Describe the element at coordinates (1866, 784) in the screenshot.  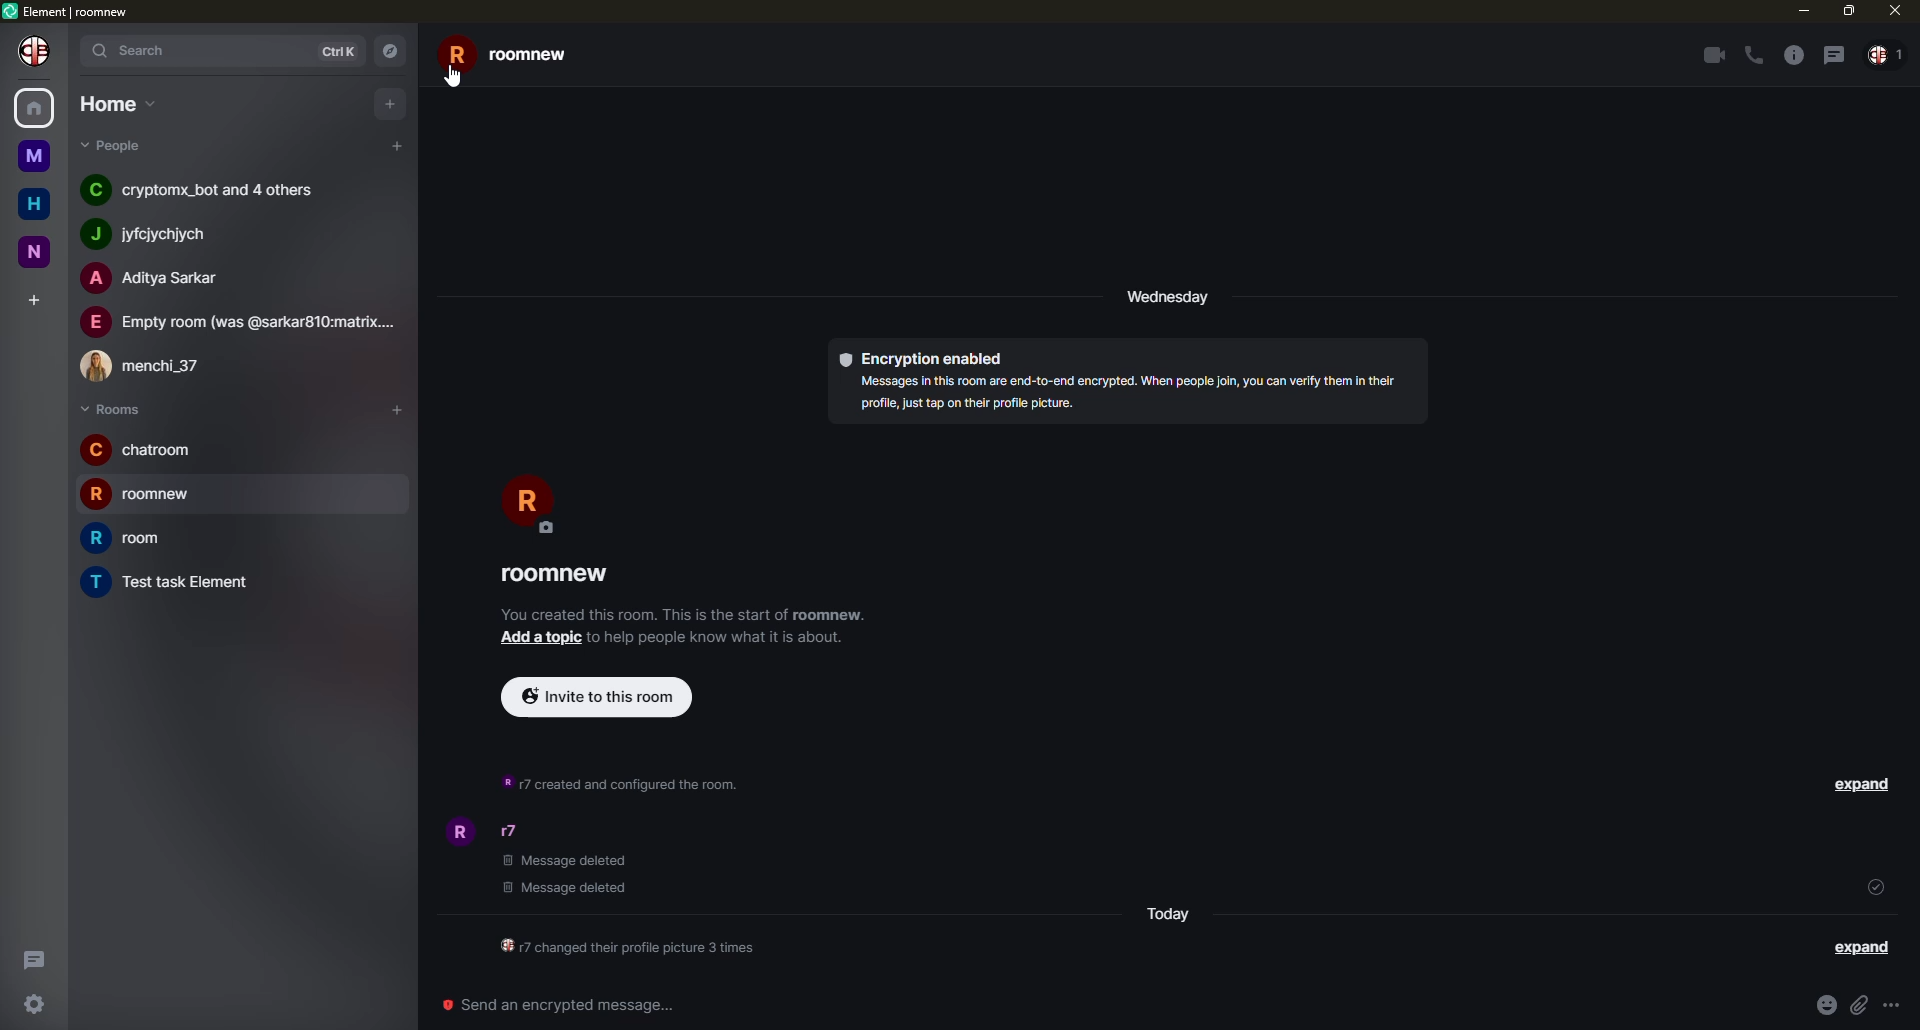
I see `expand` at that location.